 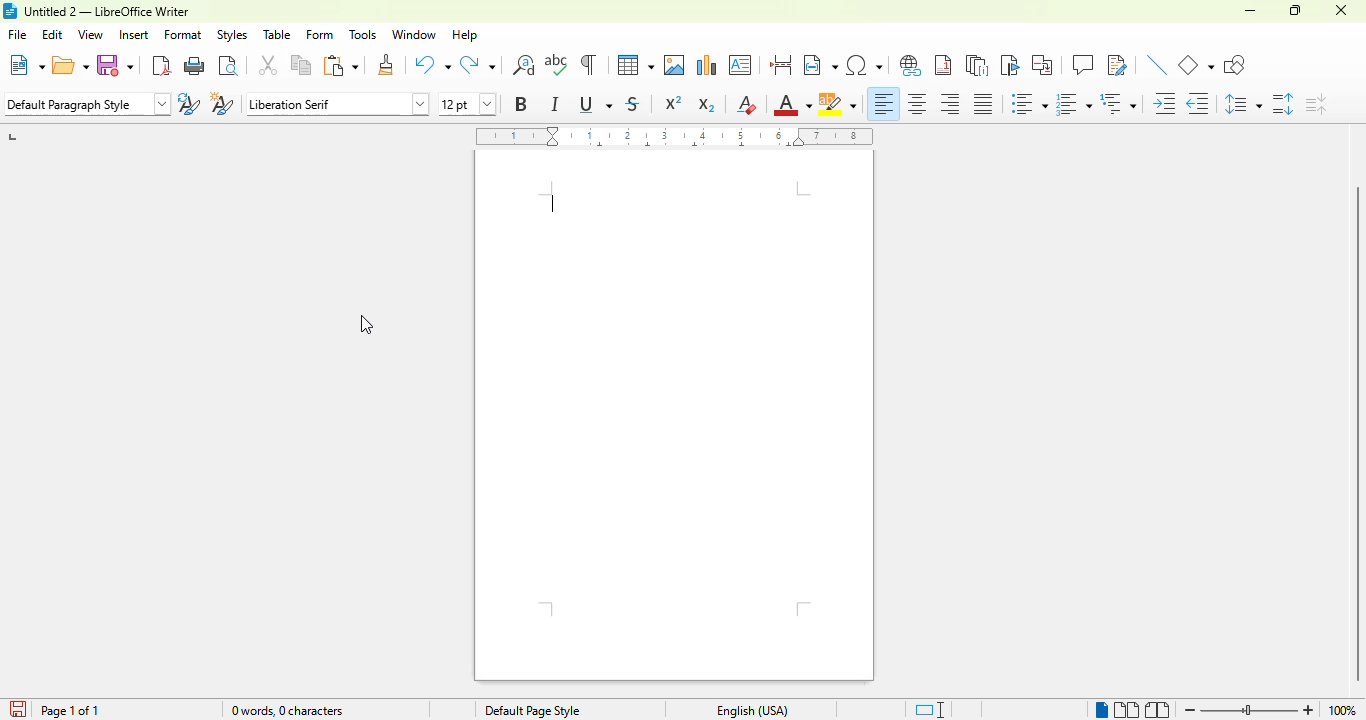 I want to click on toggle formatting marks, so click(x=588, y=66).